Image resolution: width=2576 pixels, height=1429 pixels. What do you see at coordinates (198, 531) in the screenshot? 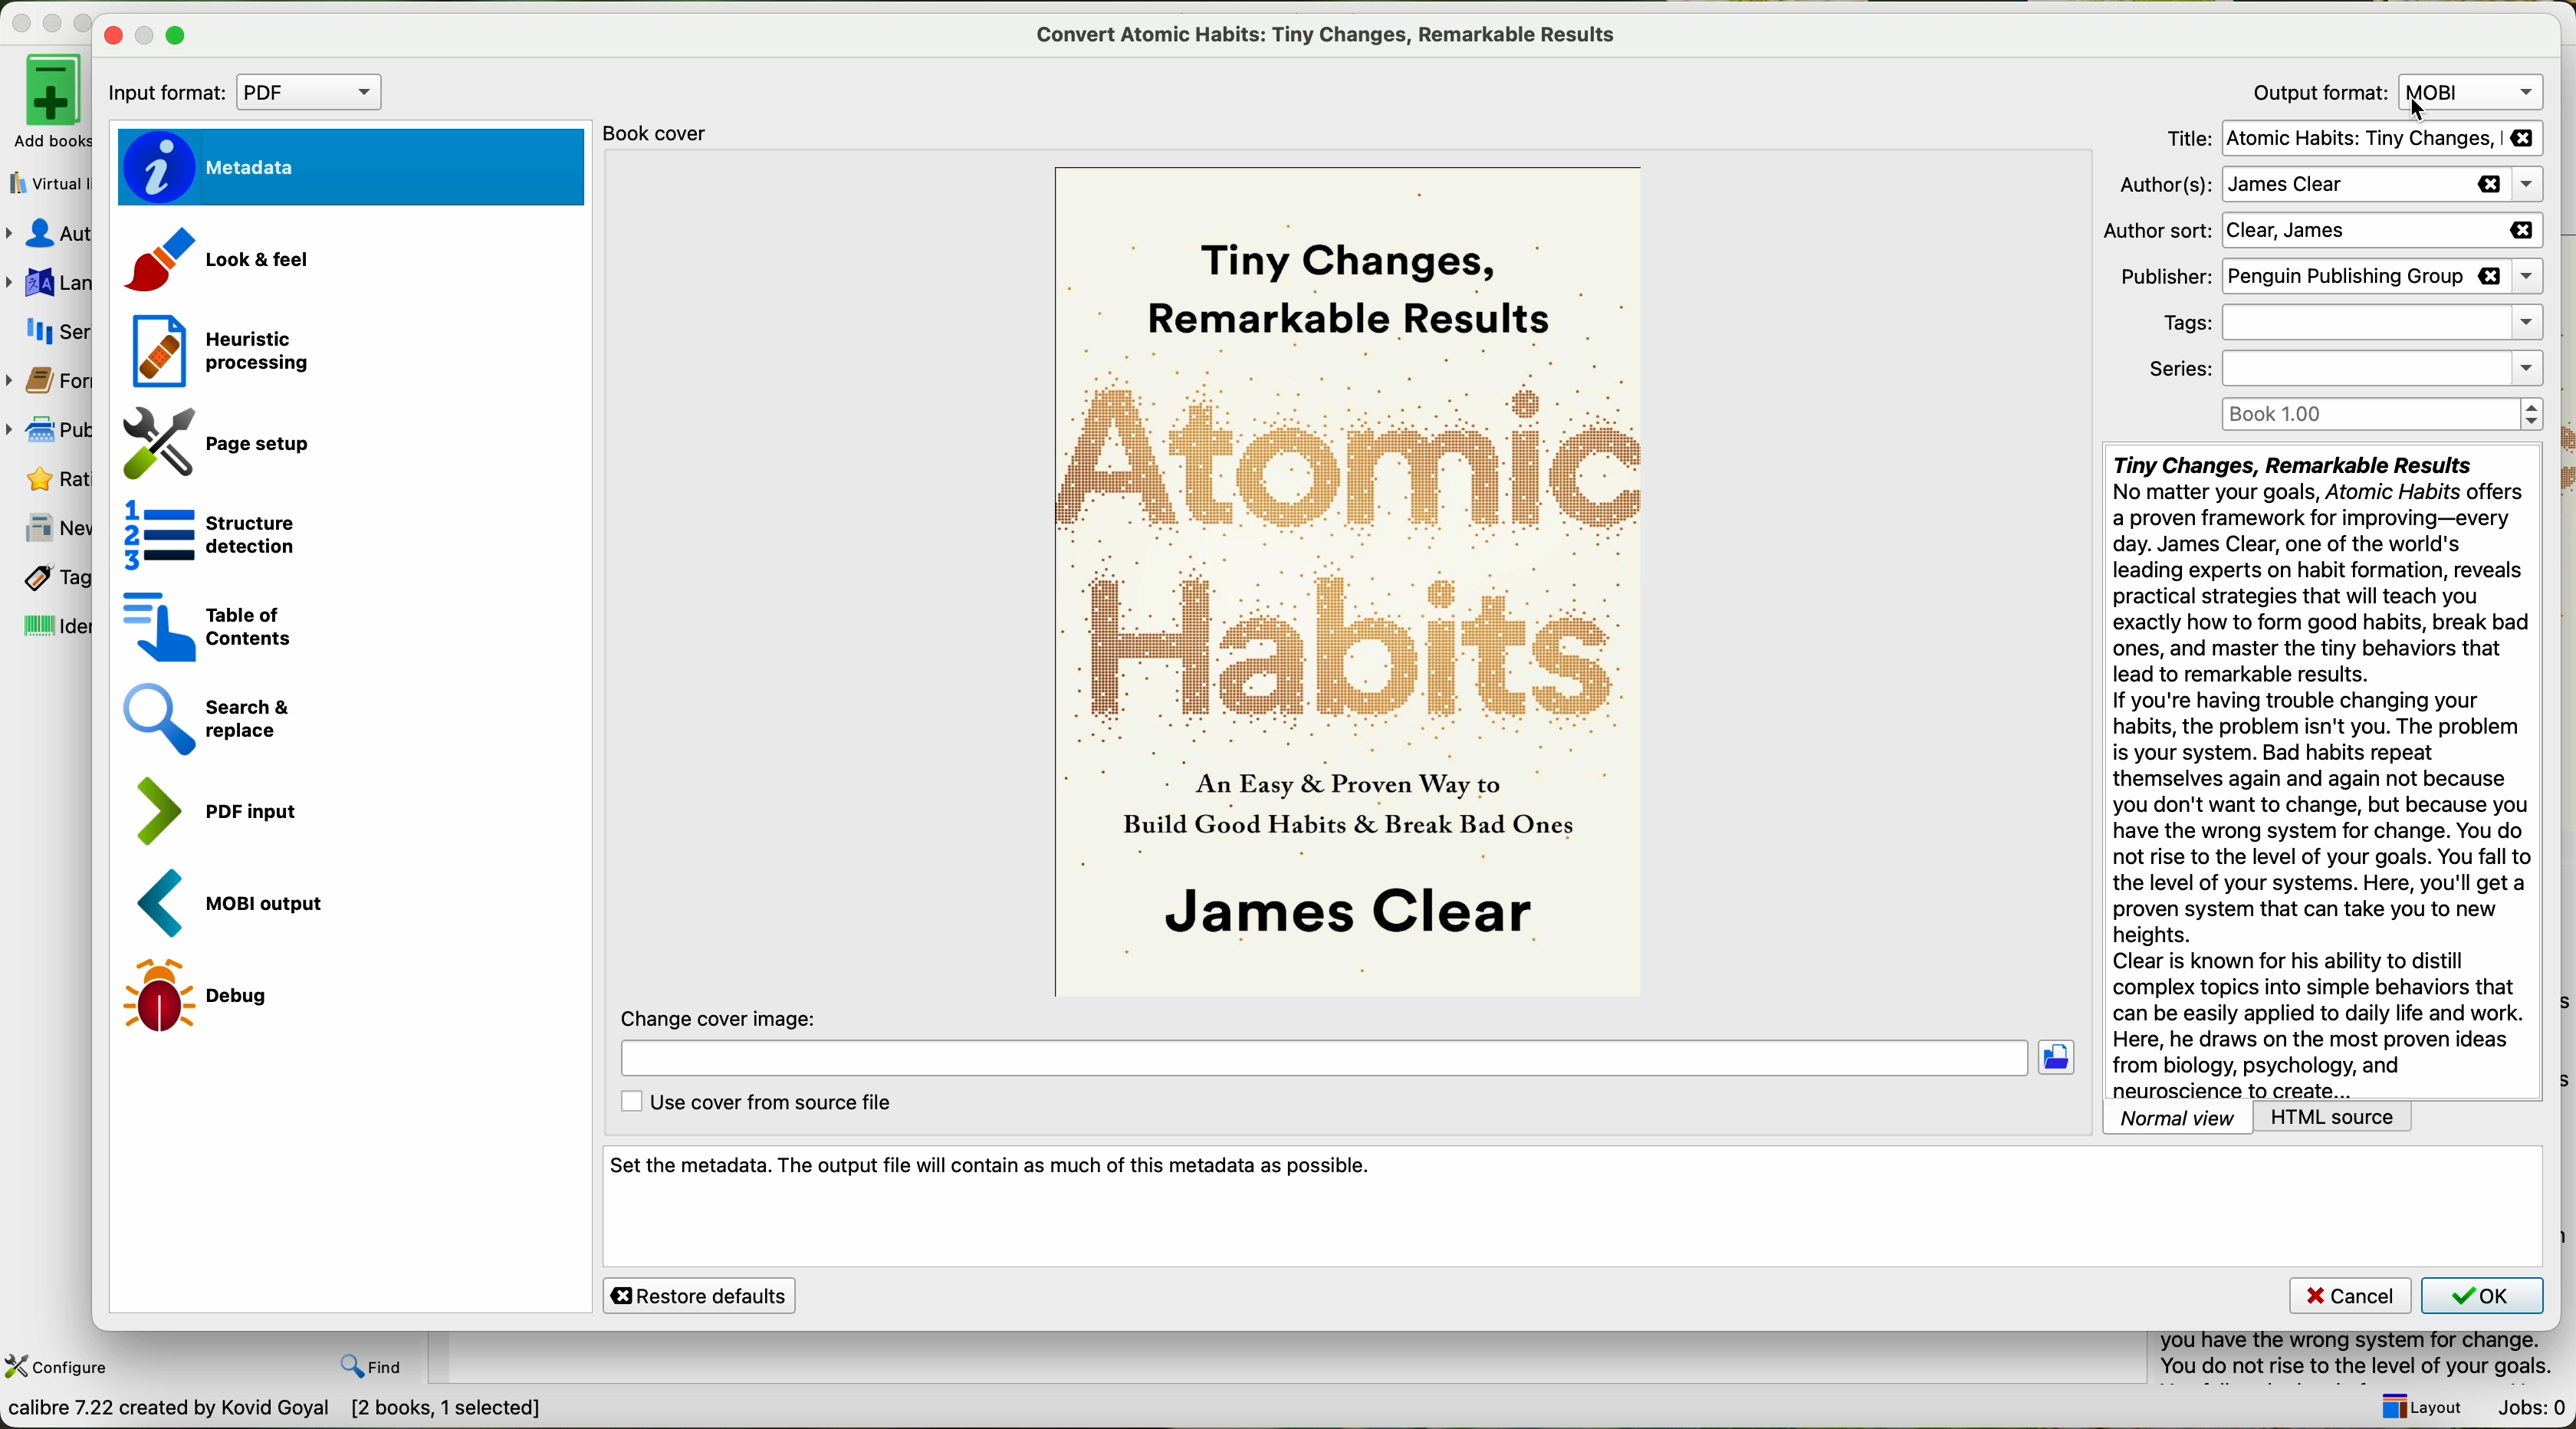
I see `structure detection` at bounding box center [198, 531].